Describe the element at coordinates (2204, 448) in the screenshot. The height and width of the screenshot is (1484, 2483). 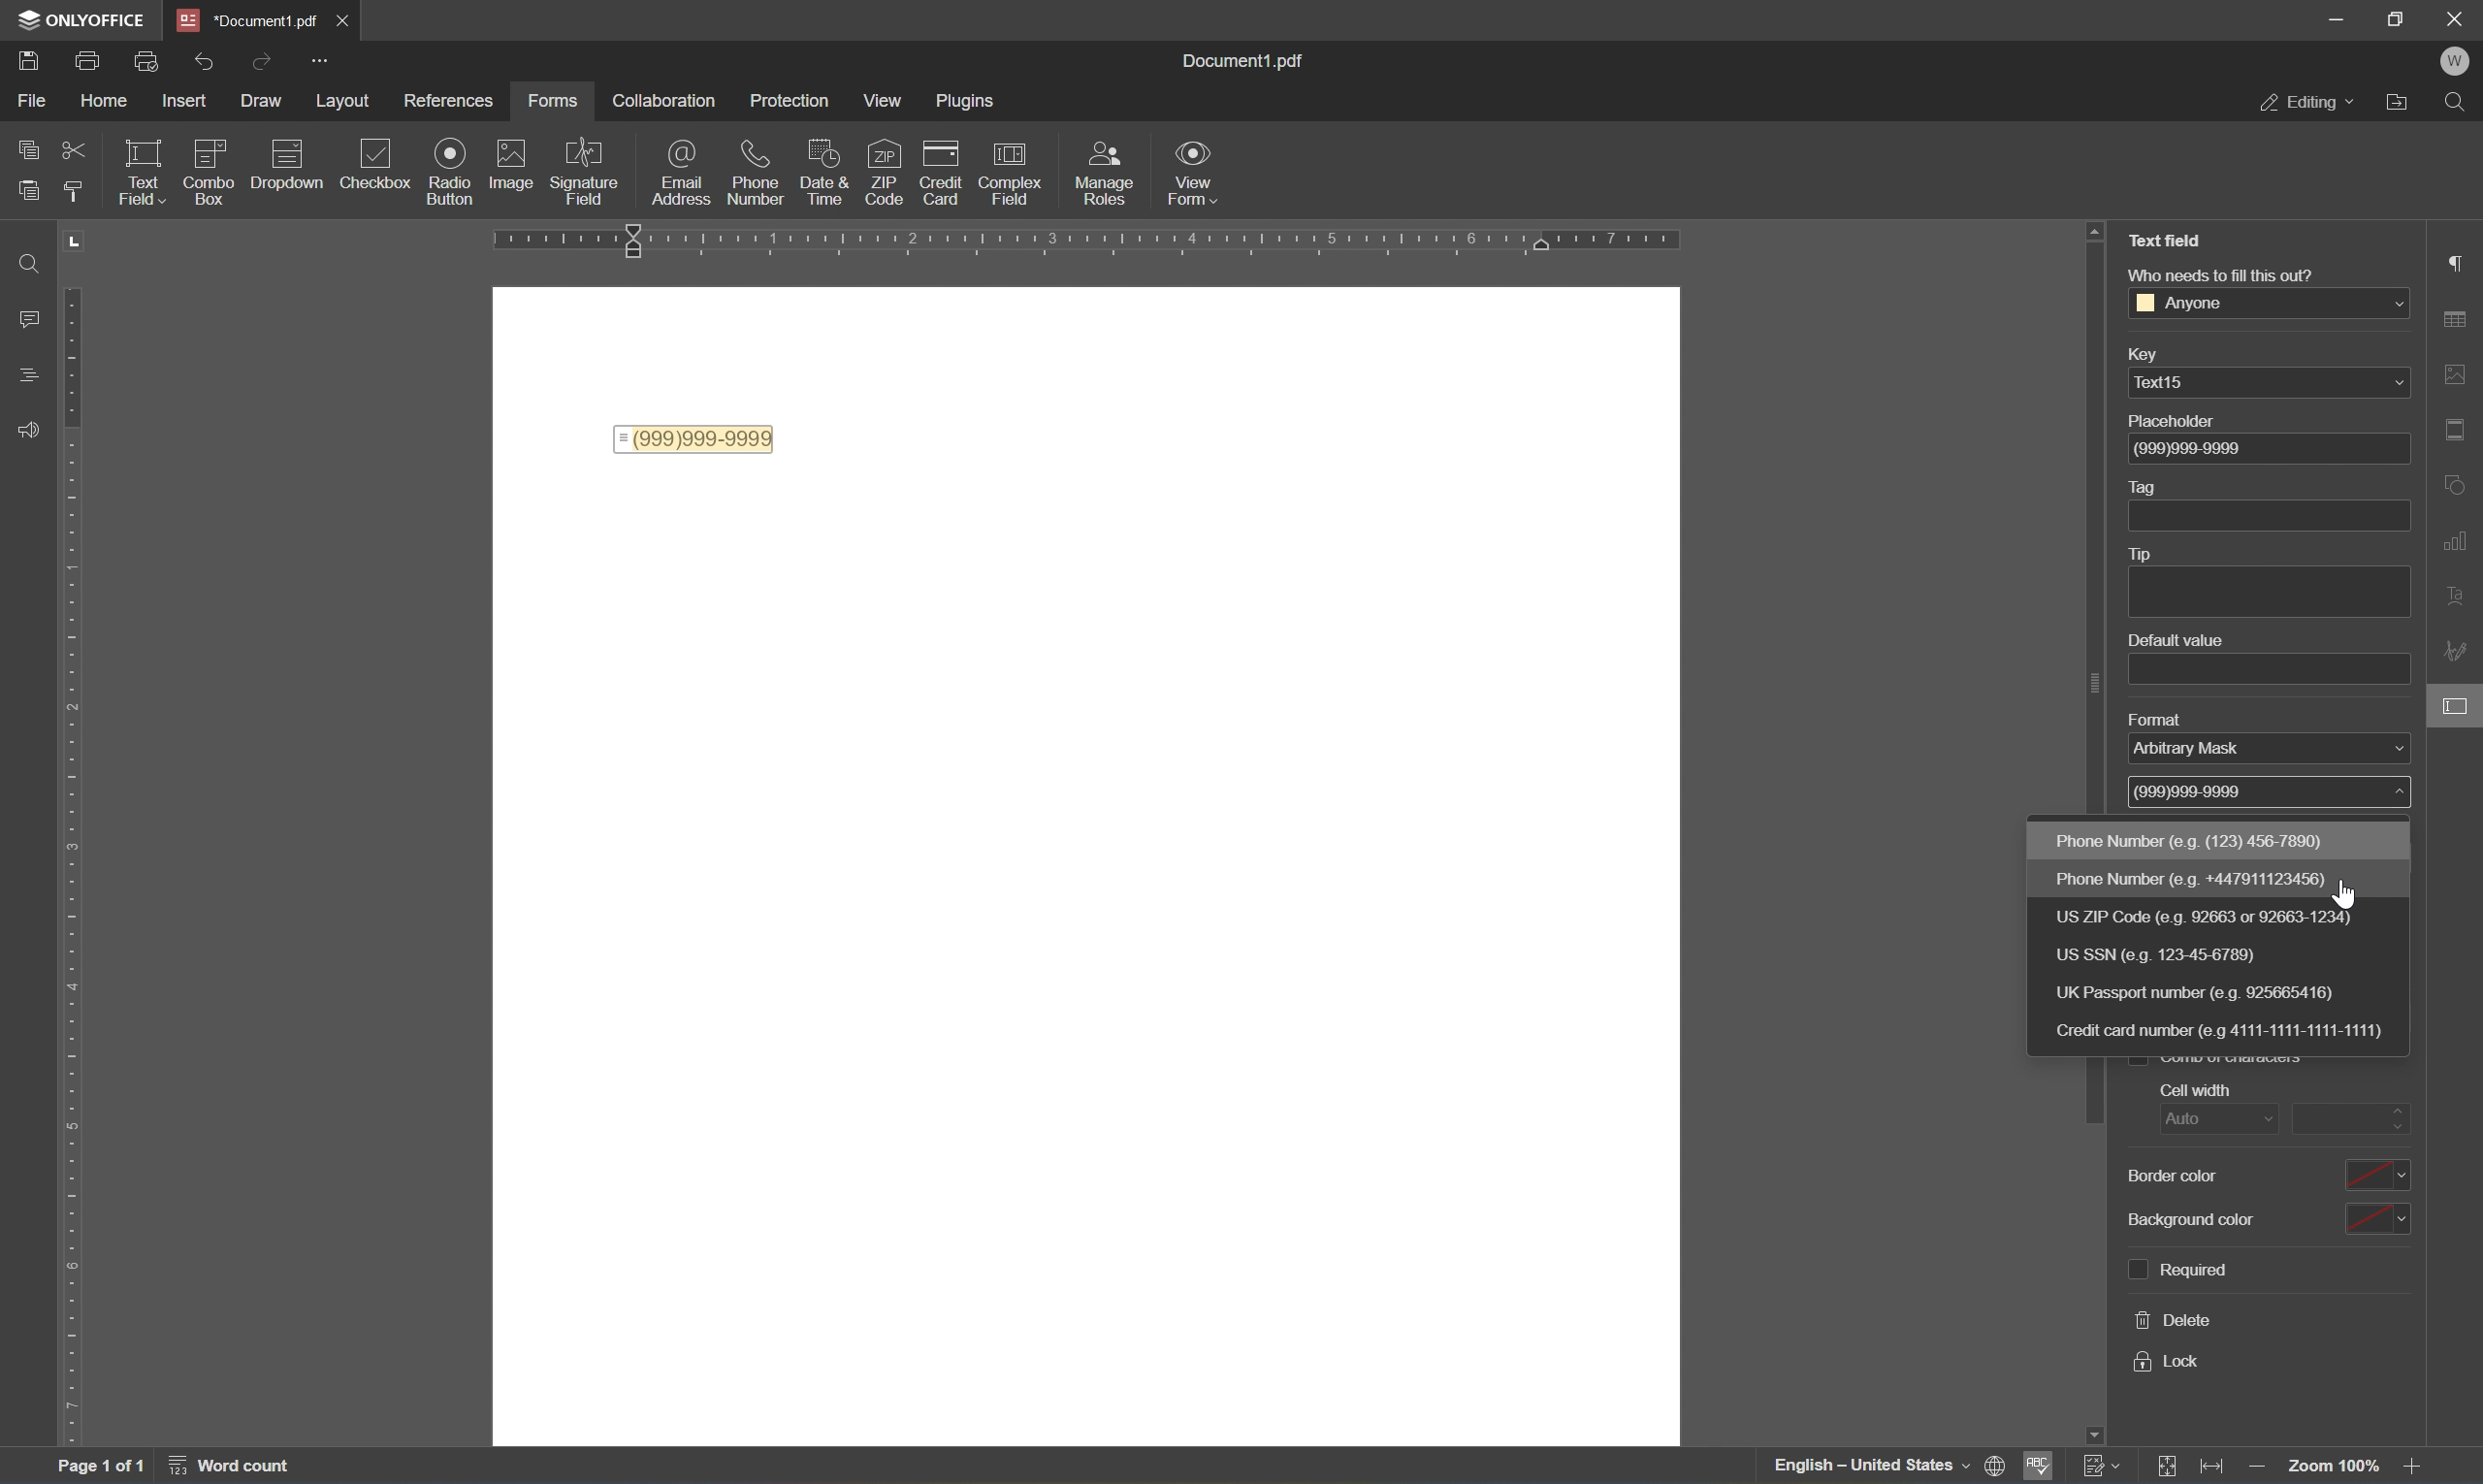
I see `(999)999-9999` at that location.